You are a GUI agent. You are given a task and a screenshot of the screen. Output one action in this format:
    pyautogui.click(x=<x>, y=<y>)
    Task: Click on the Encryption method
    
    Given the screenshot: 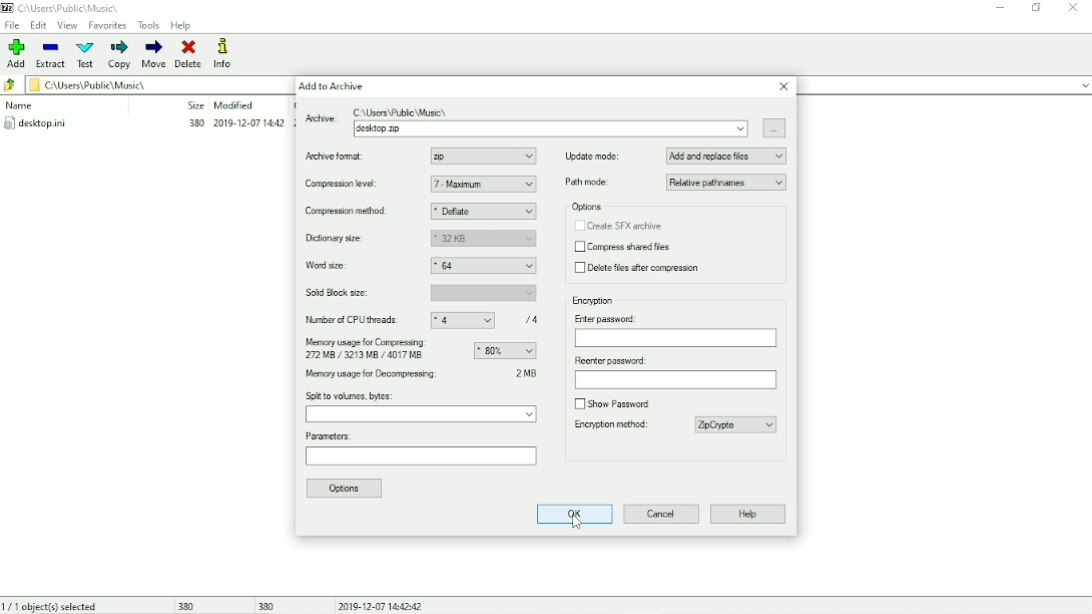 What is the action you would take?
    pyautogui.click(x=621, y=427)
    